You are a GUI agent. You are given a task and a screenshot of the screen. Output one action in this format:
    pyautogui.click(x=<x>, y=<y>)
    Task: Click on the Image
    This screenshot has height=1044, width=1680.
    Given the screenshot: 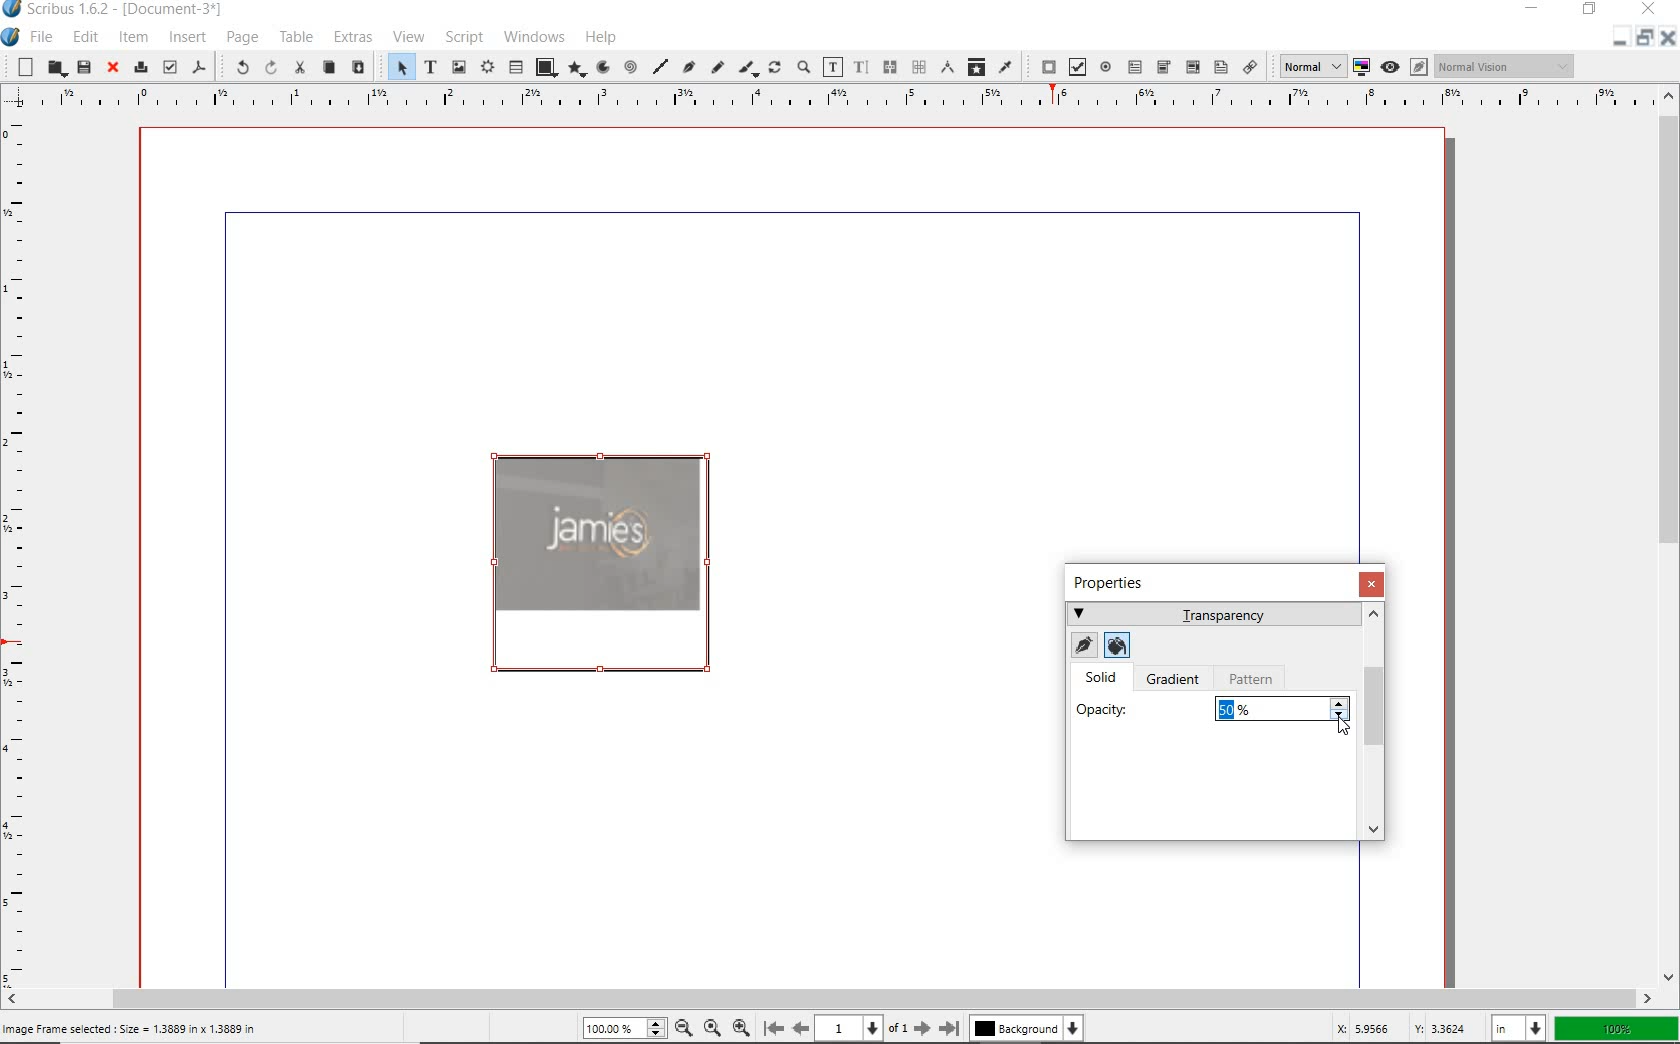 What is the action you would take?
    pyautogui.click(x=598, y=562)
    